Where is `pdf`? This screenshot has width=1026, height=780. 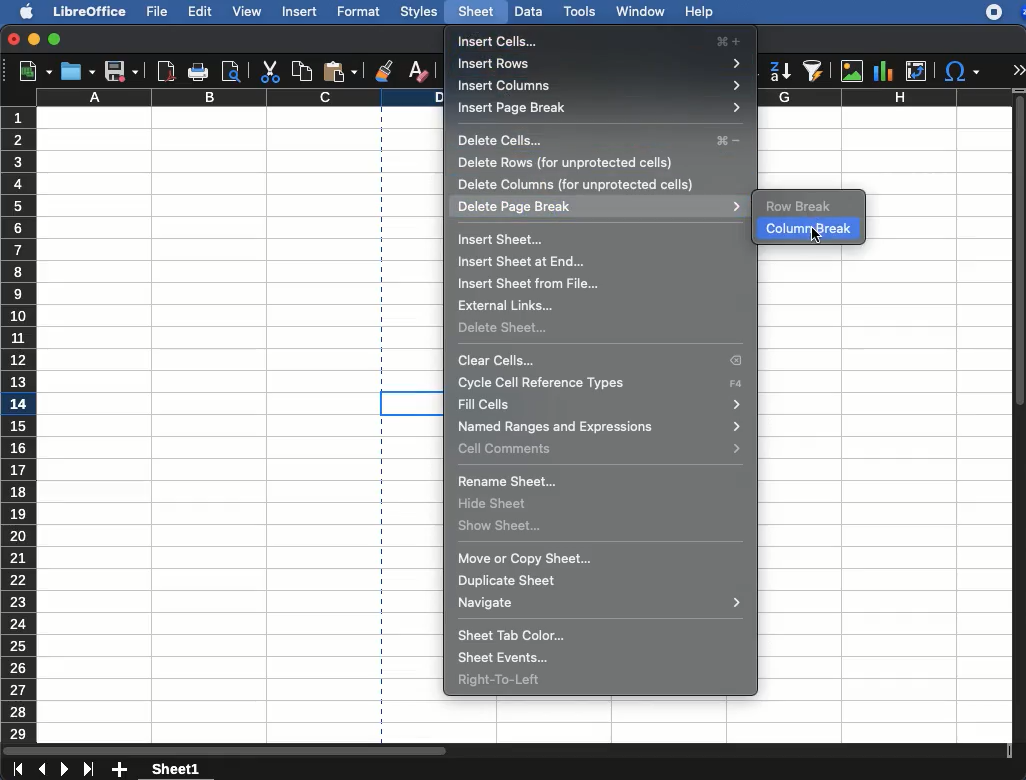 pdf is located at coordinates (166, 71).